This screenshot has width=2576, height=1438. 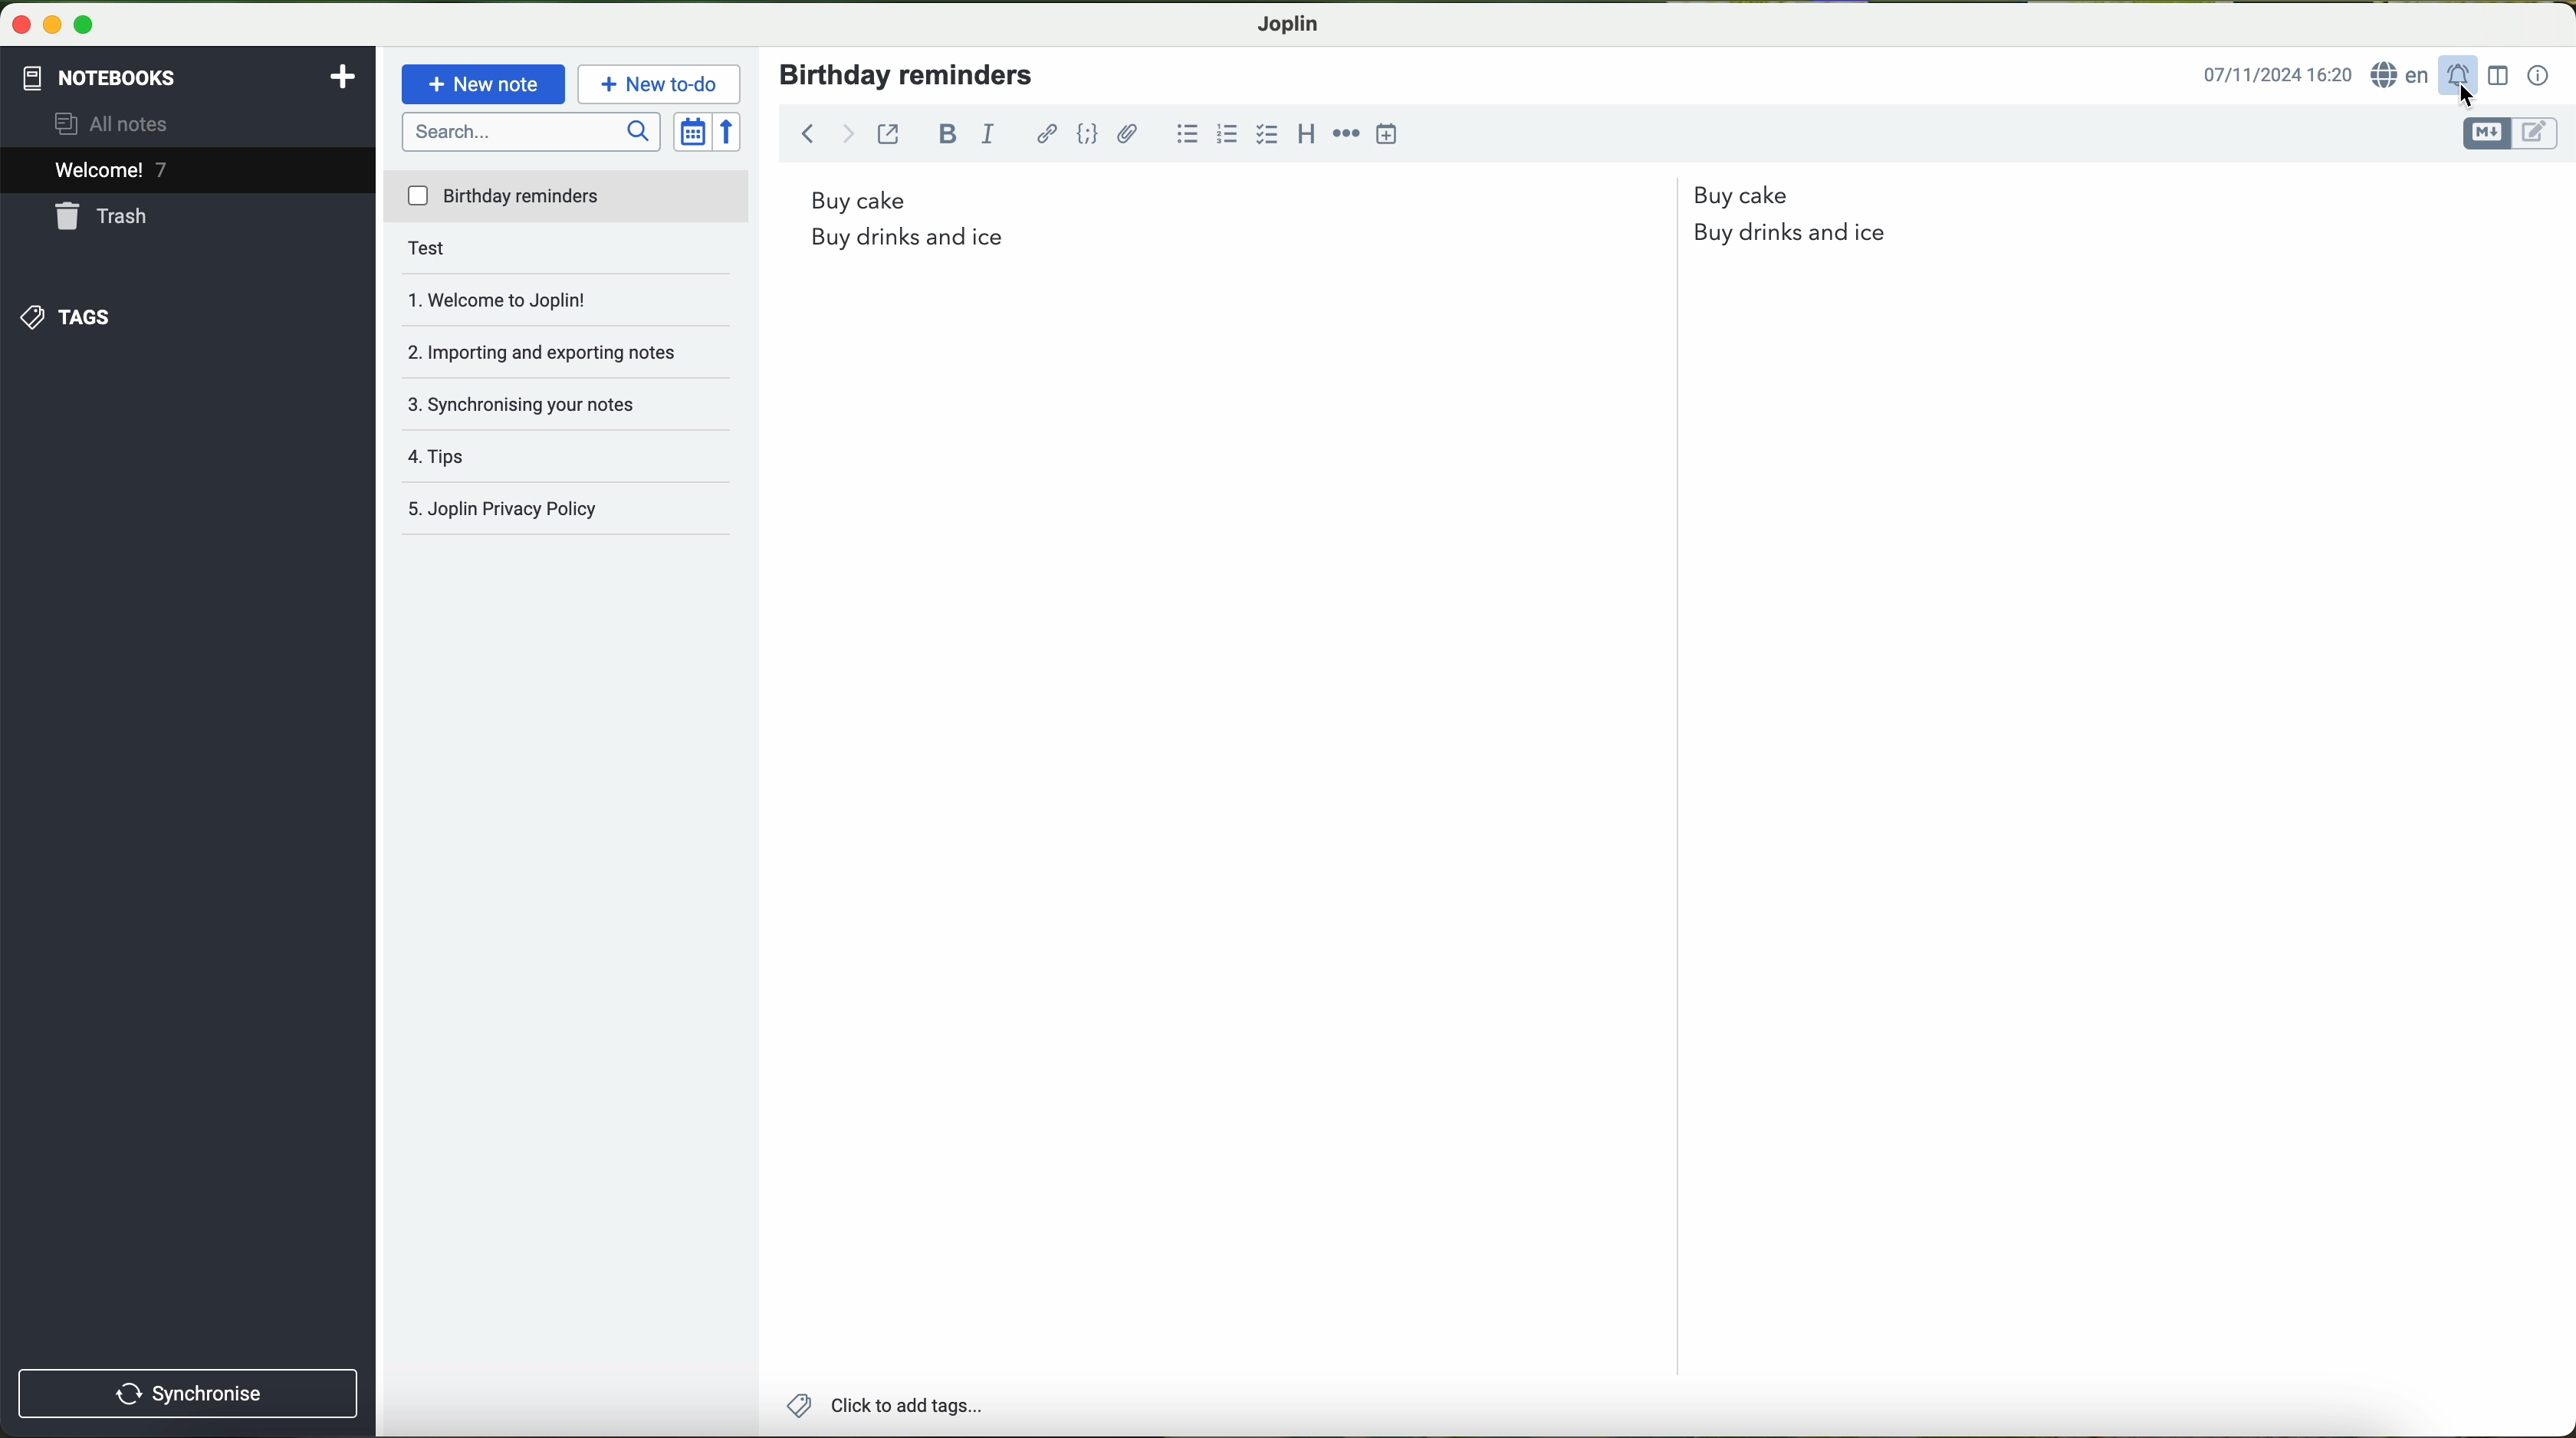 What do you see at coordinates (2404, 77) in the screenshot?
I see `language` at bounding box center [2404, 77].